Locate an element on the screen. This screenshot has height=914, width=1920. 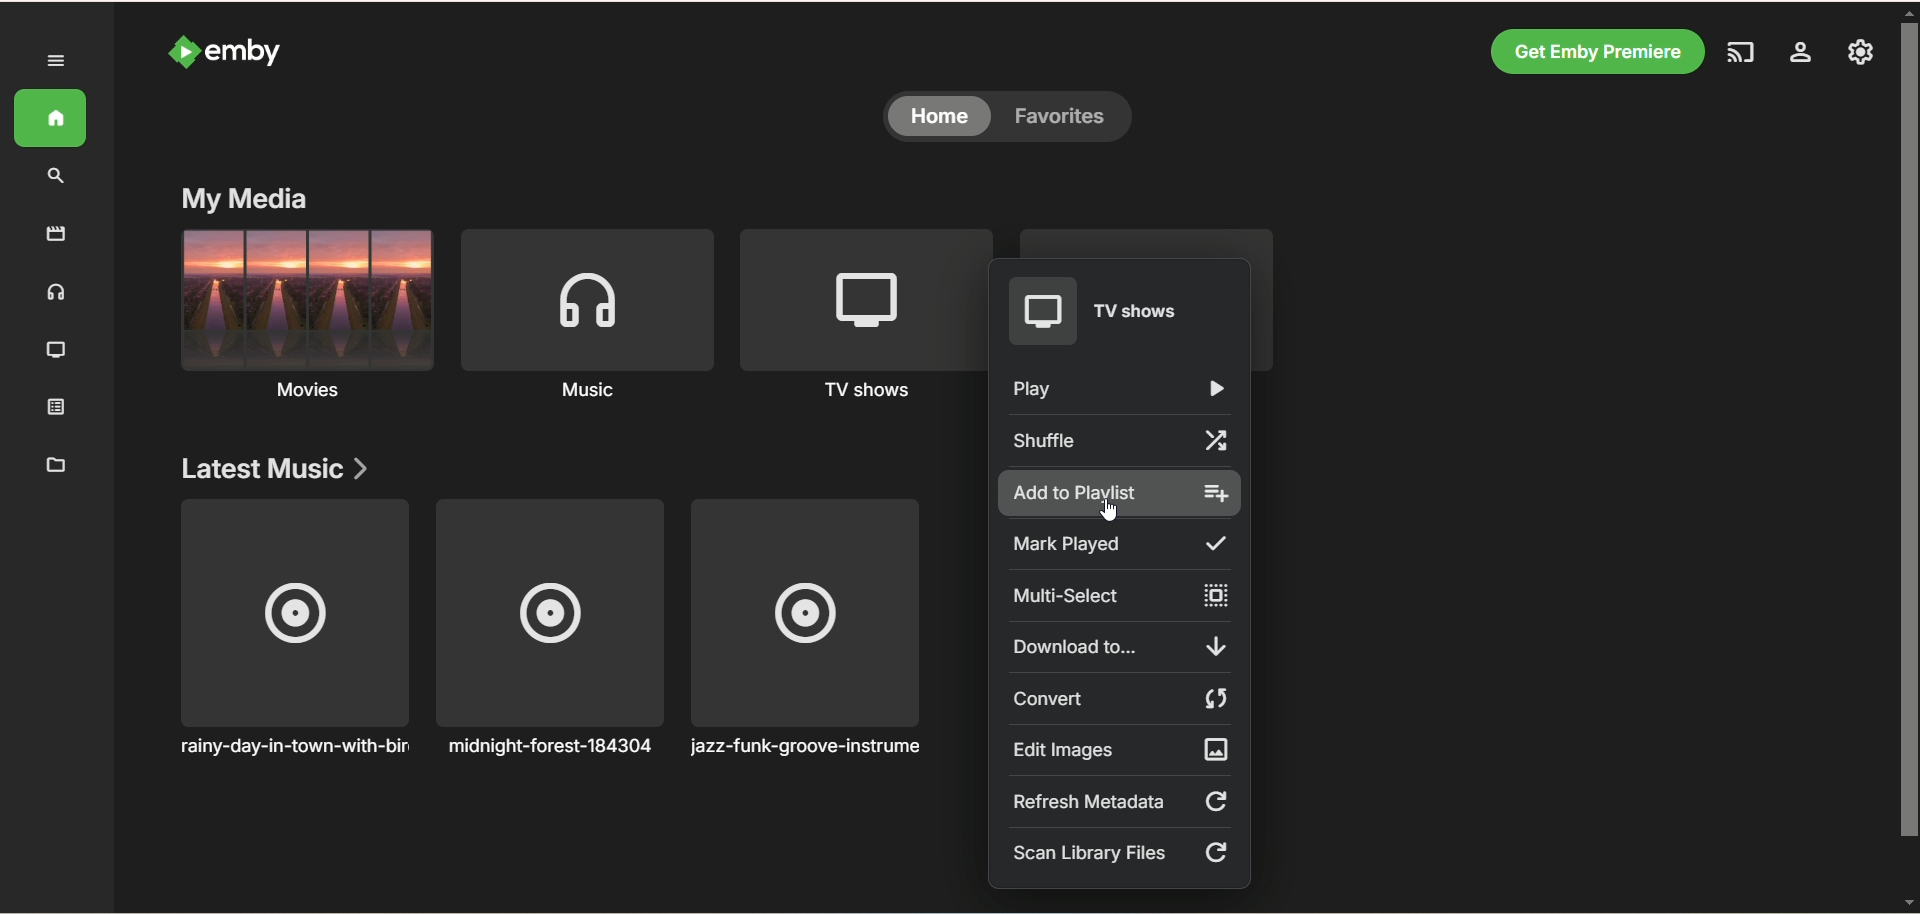
TV shows is located at coordinates (856, 311).